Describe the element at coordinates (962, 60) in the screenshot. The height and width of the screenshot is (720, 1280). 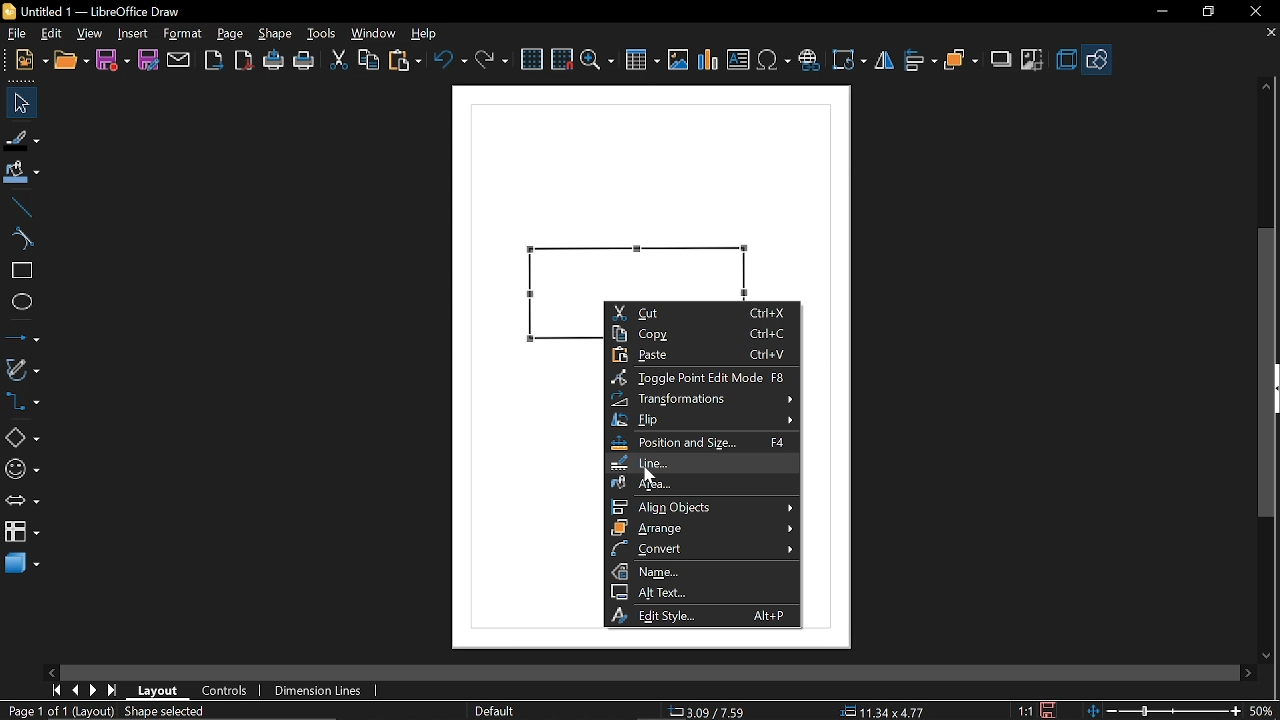
I see `arrange` at that location.